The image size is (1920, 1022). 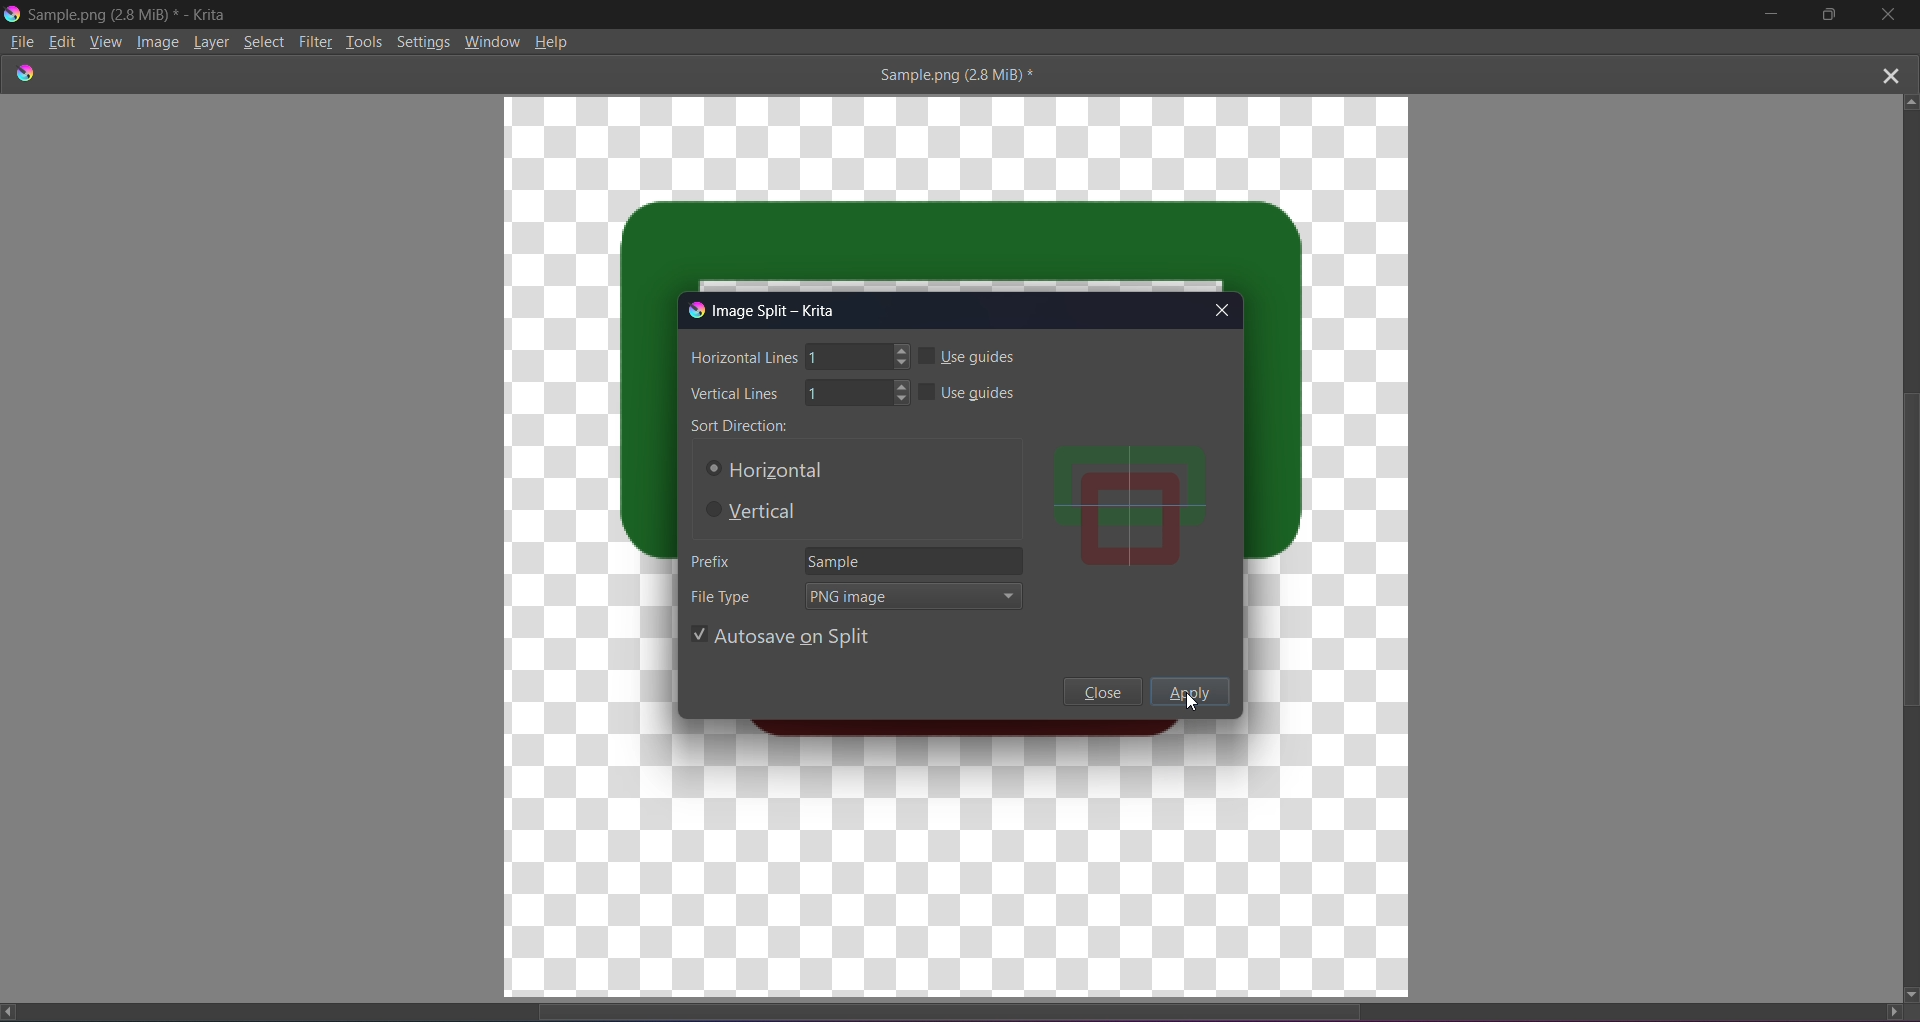 What do you see at coordinates (1886, 1010) in the screenshot?
I see `Scroll right` at bounding box center [1886, 1010].